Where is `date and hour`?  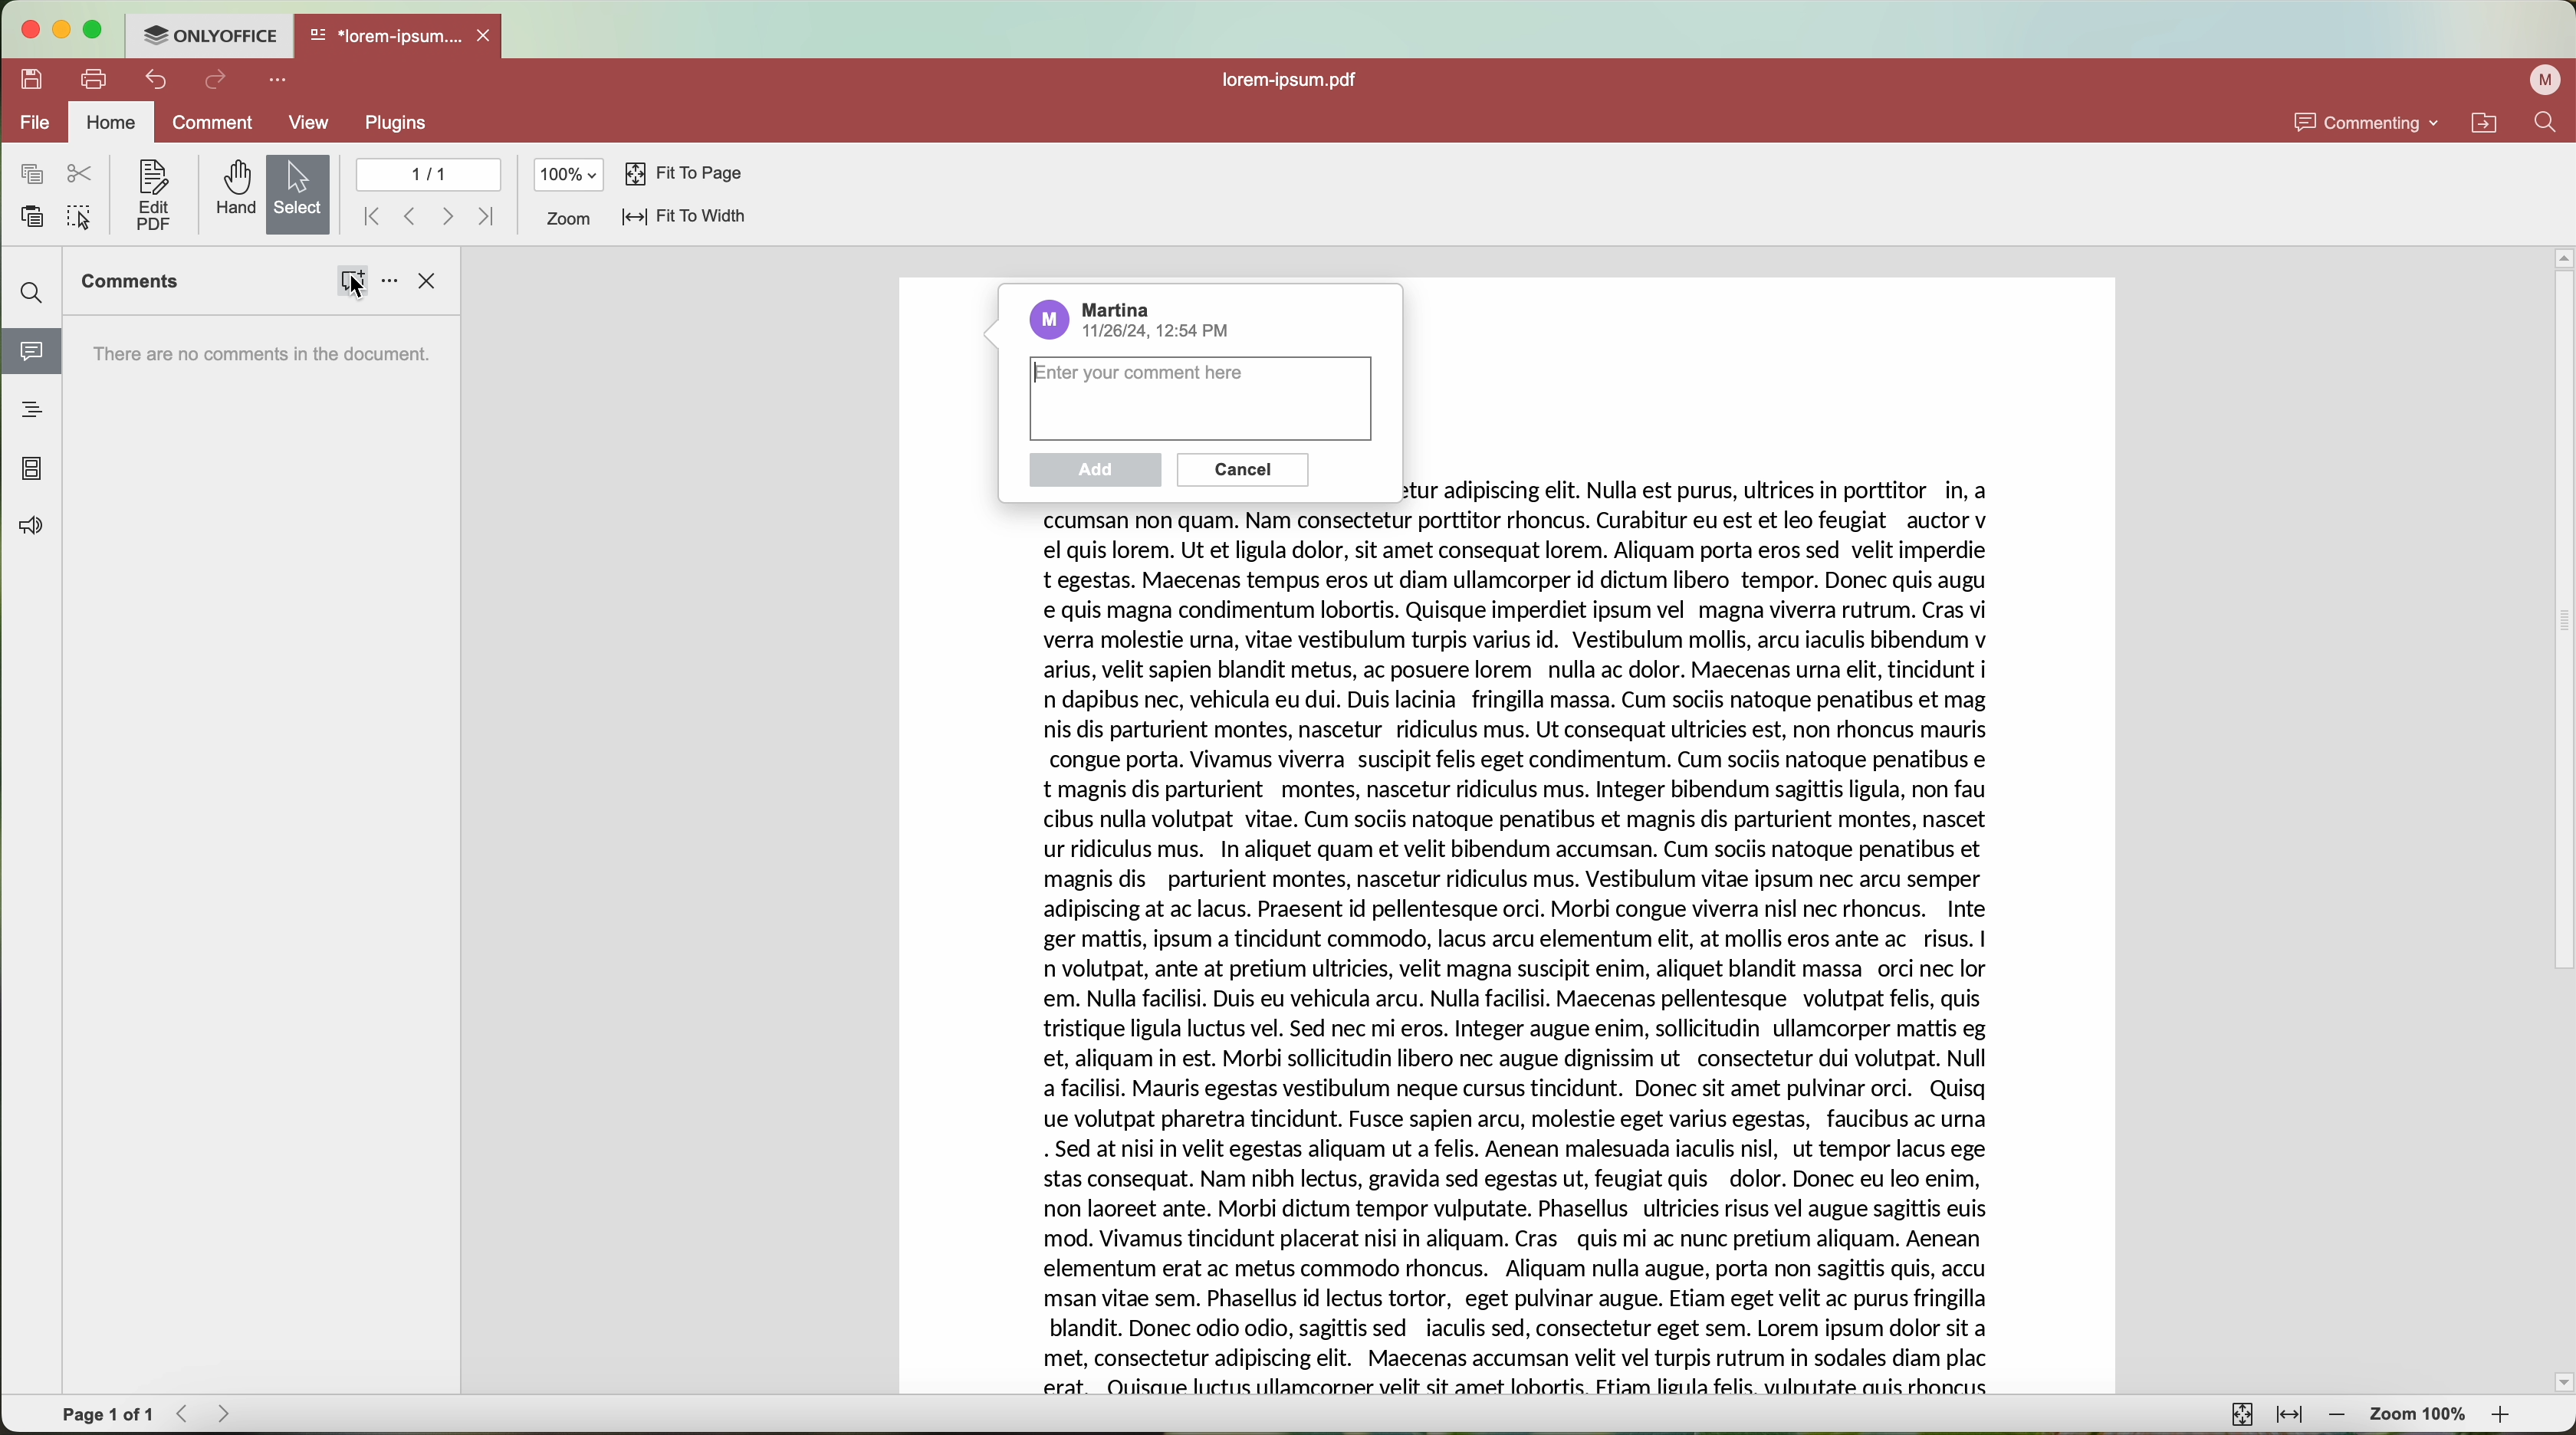 date and hour is located at coordinates (1164, 334).